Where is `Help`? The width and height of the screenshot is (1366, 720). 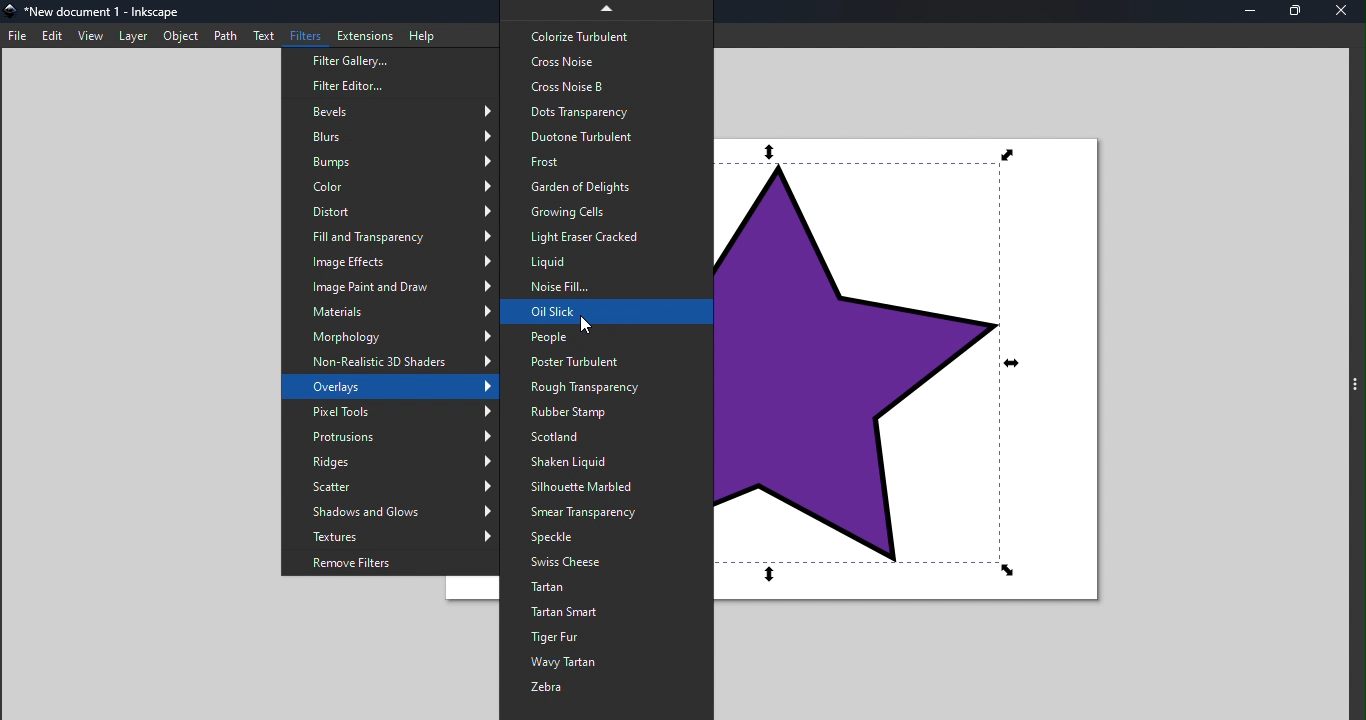
Help is located at coordinates (427, 33).